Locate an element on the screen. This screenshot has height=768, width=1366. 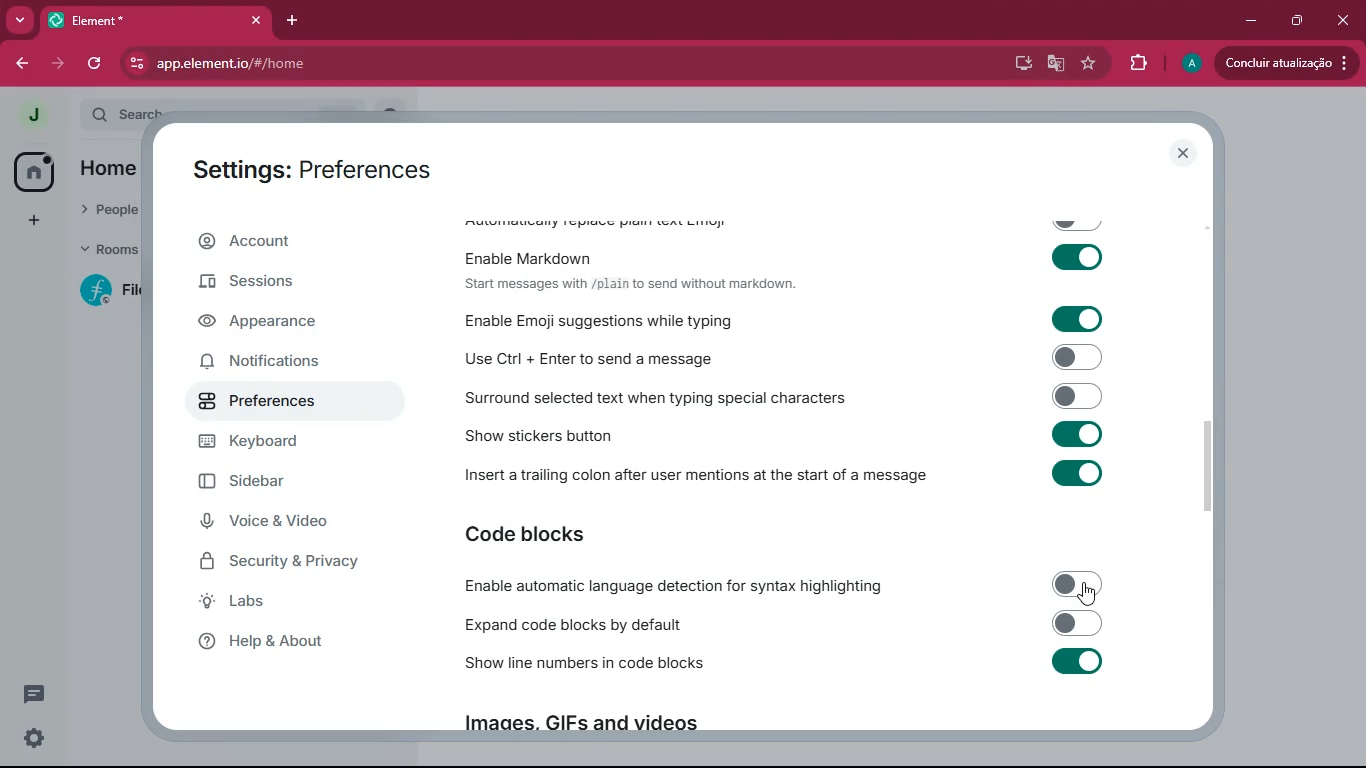
back is located at coordinates (22, 65).